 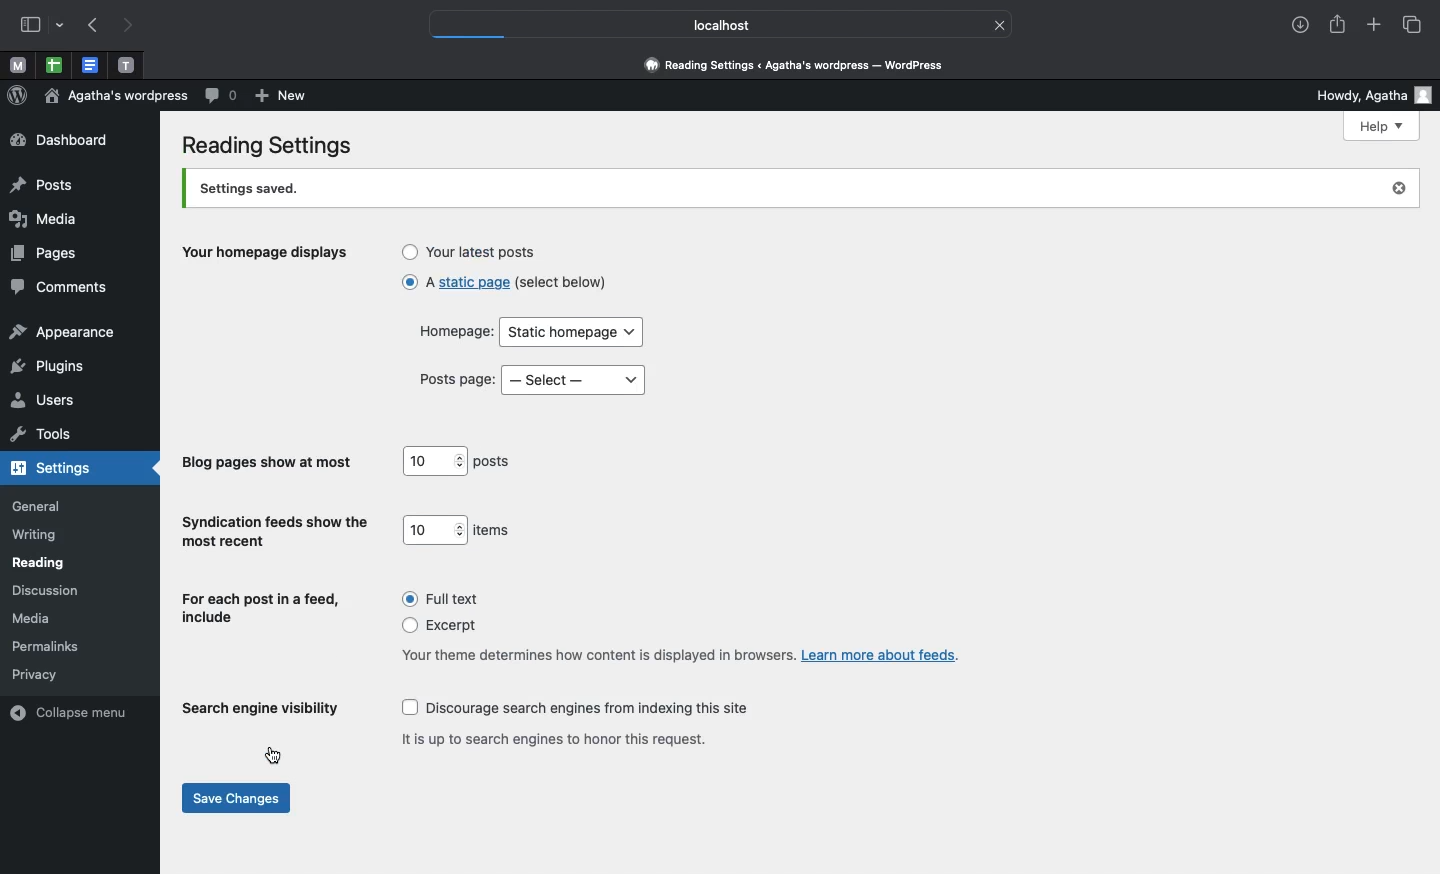 What do you see at coordinates (499, 282) in the screenshot?
I see `a static pag` at bounding box center [499, 282].